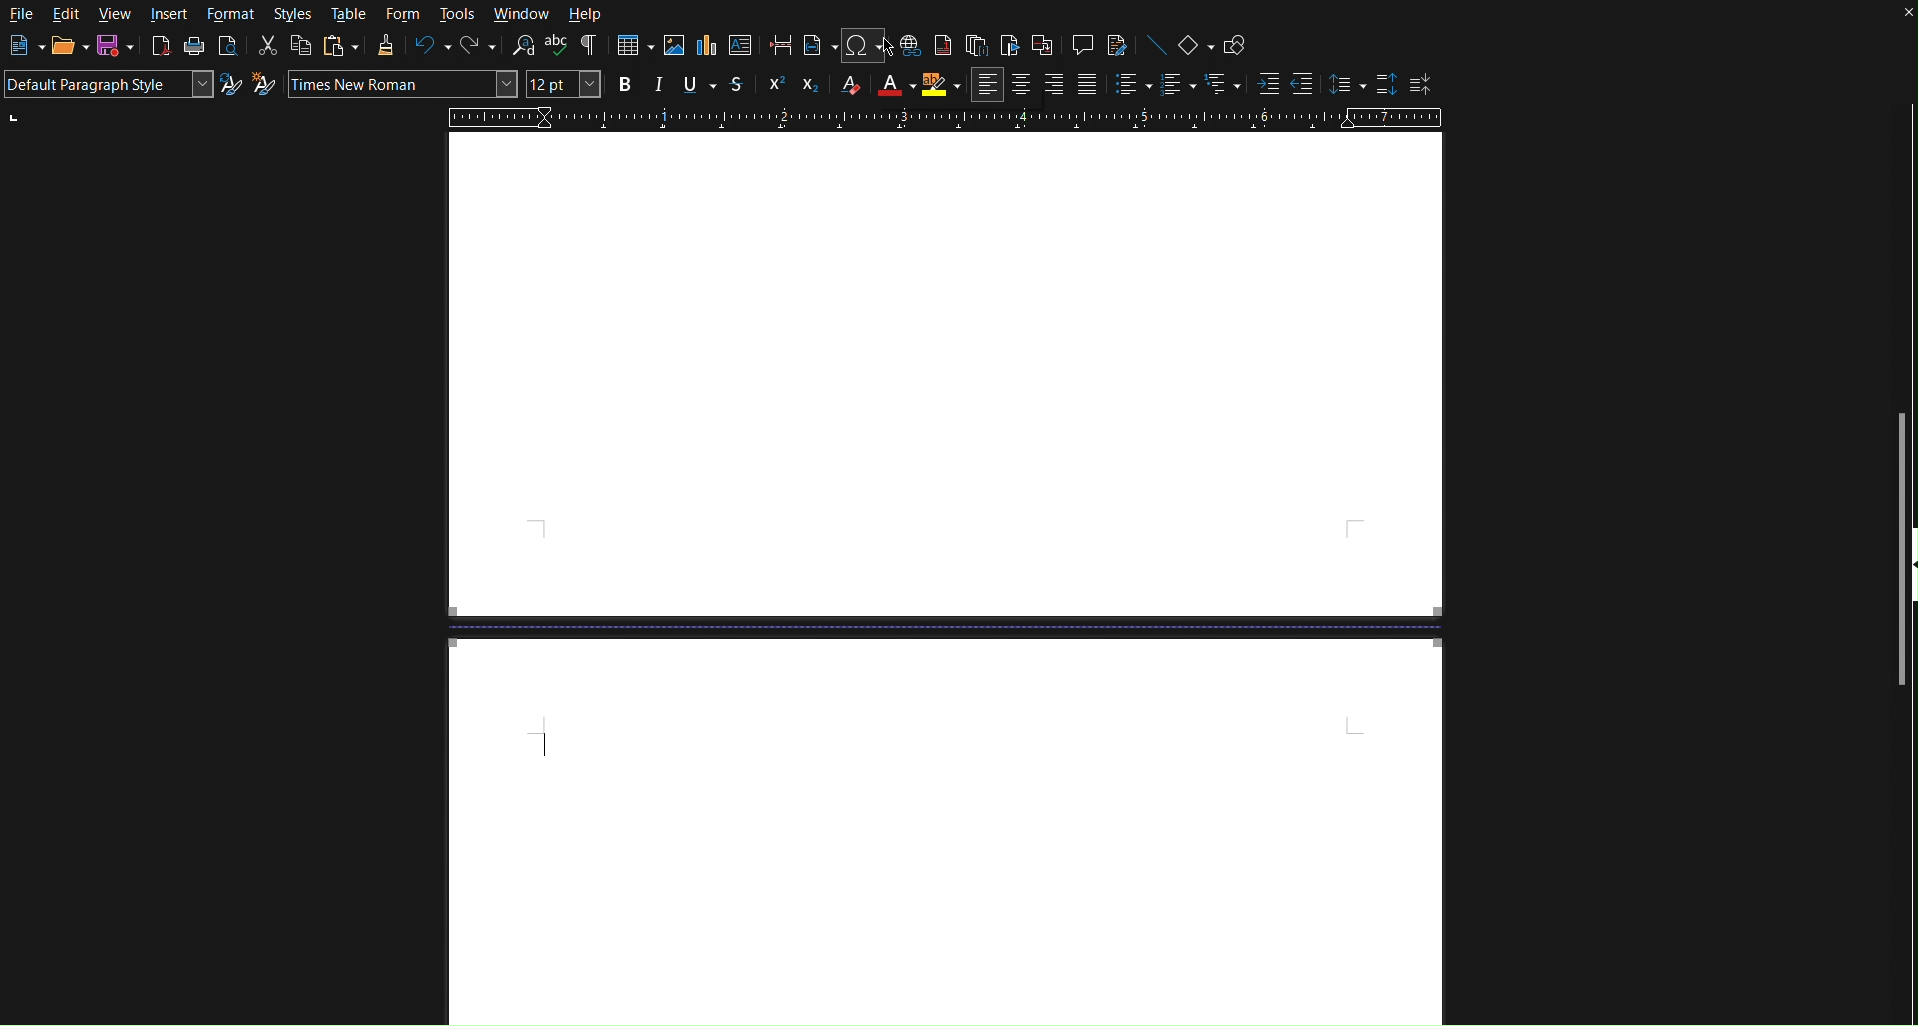 Image resolution: width=1918 pixels, height=1026 pixels. Describe the element at coordinates (431, 48) in the screenshot. I see `Undo` at that location.